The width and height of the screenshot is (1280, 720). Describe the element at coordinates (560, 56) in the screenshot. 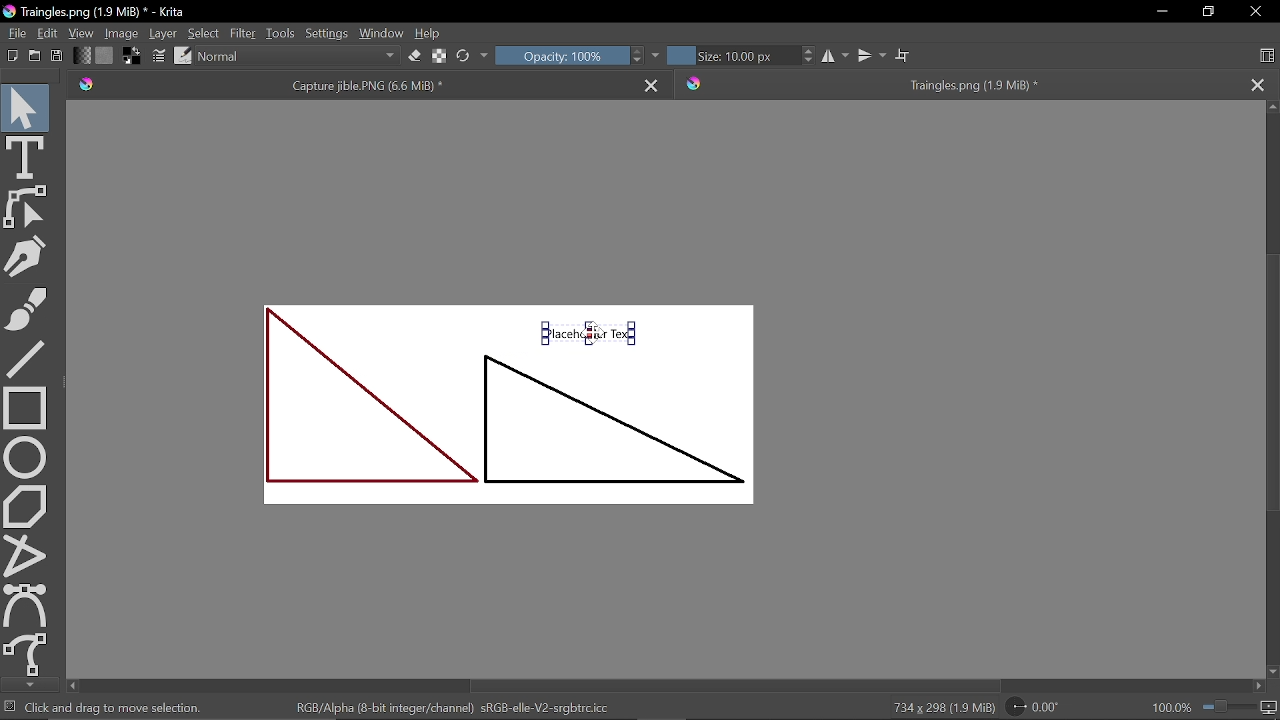

I see `Opacity: 100%` at that location.